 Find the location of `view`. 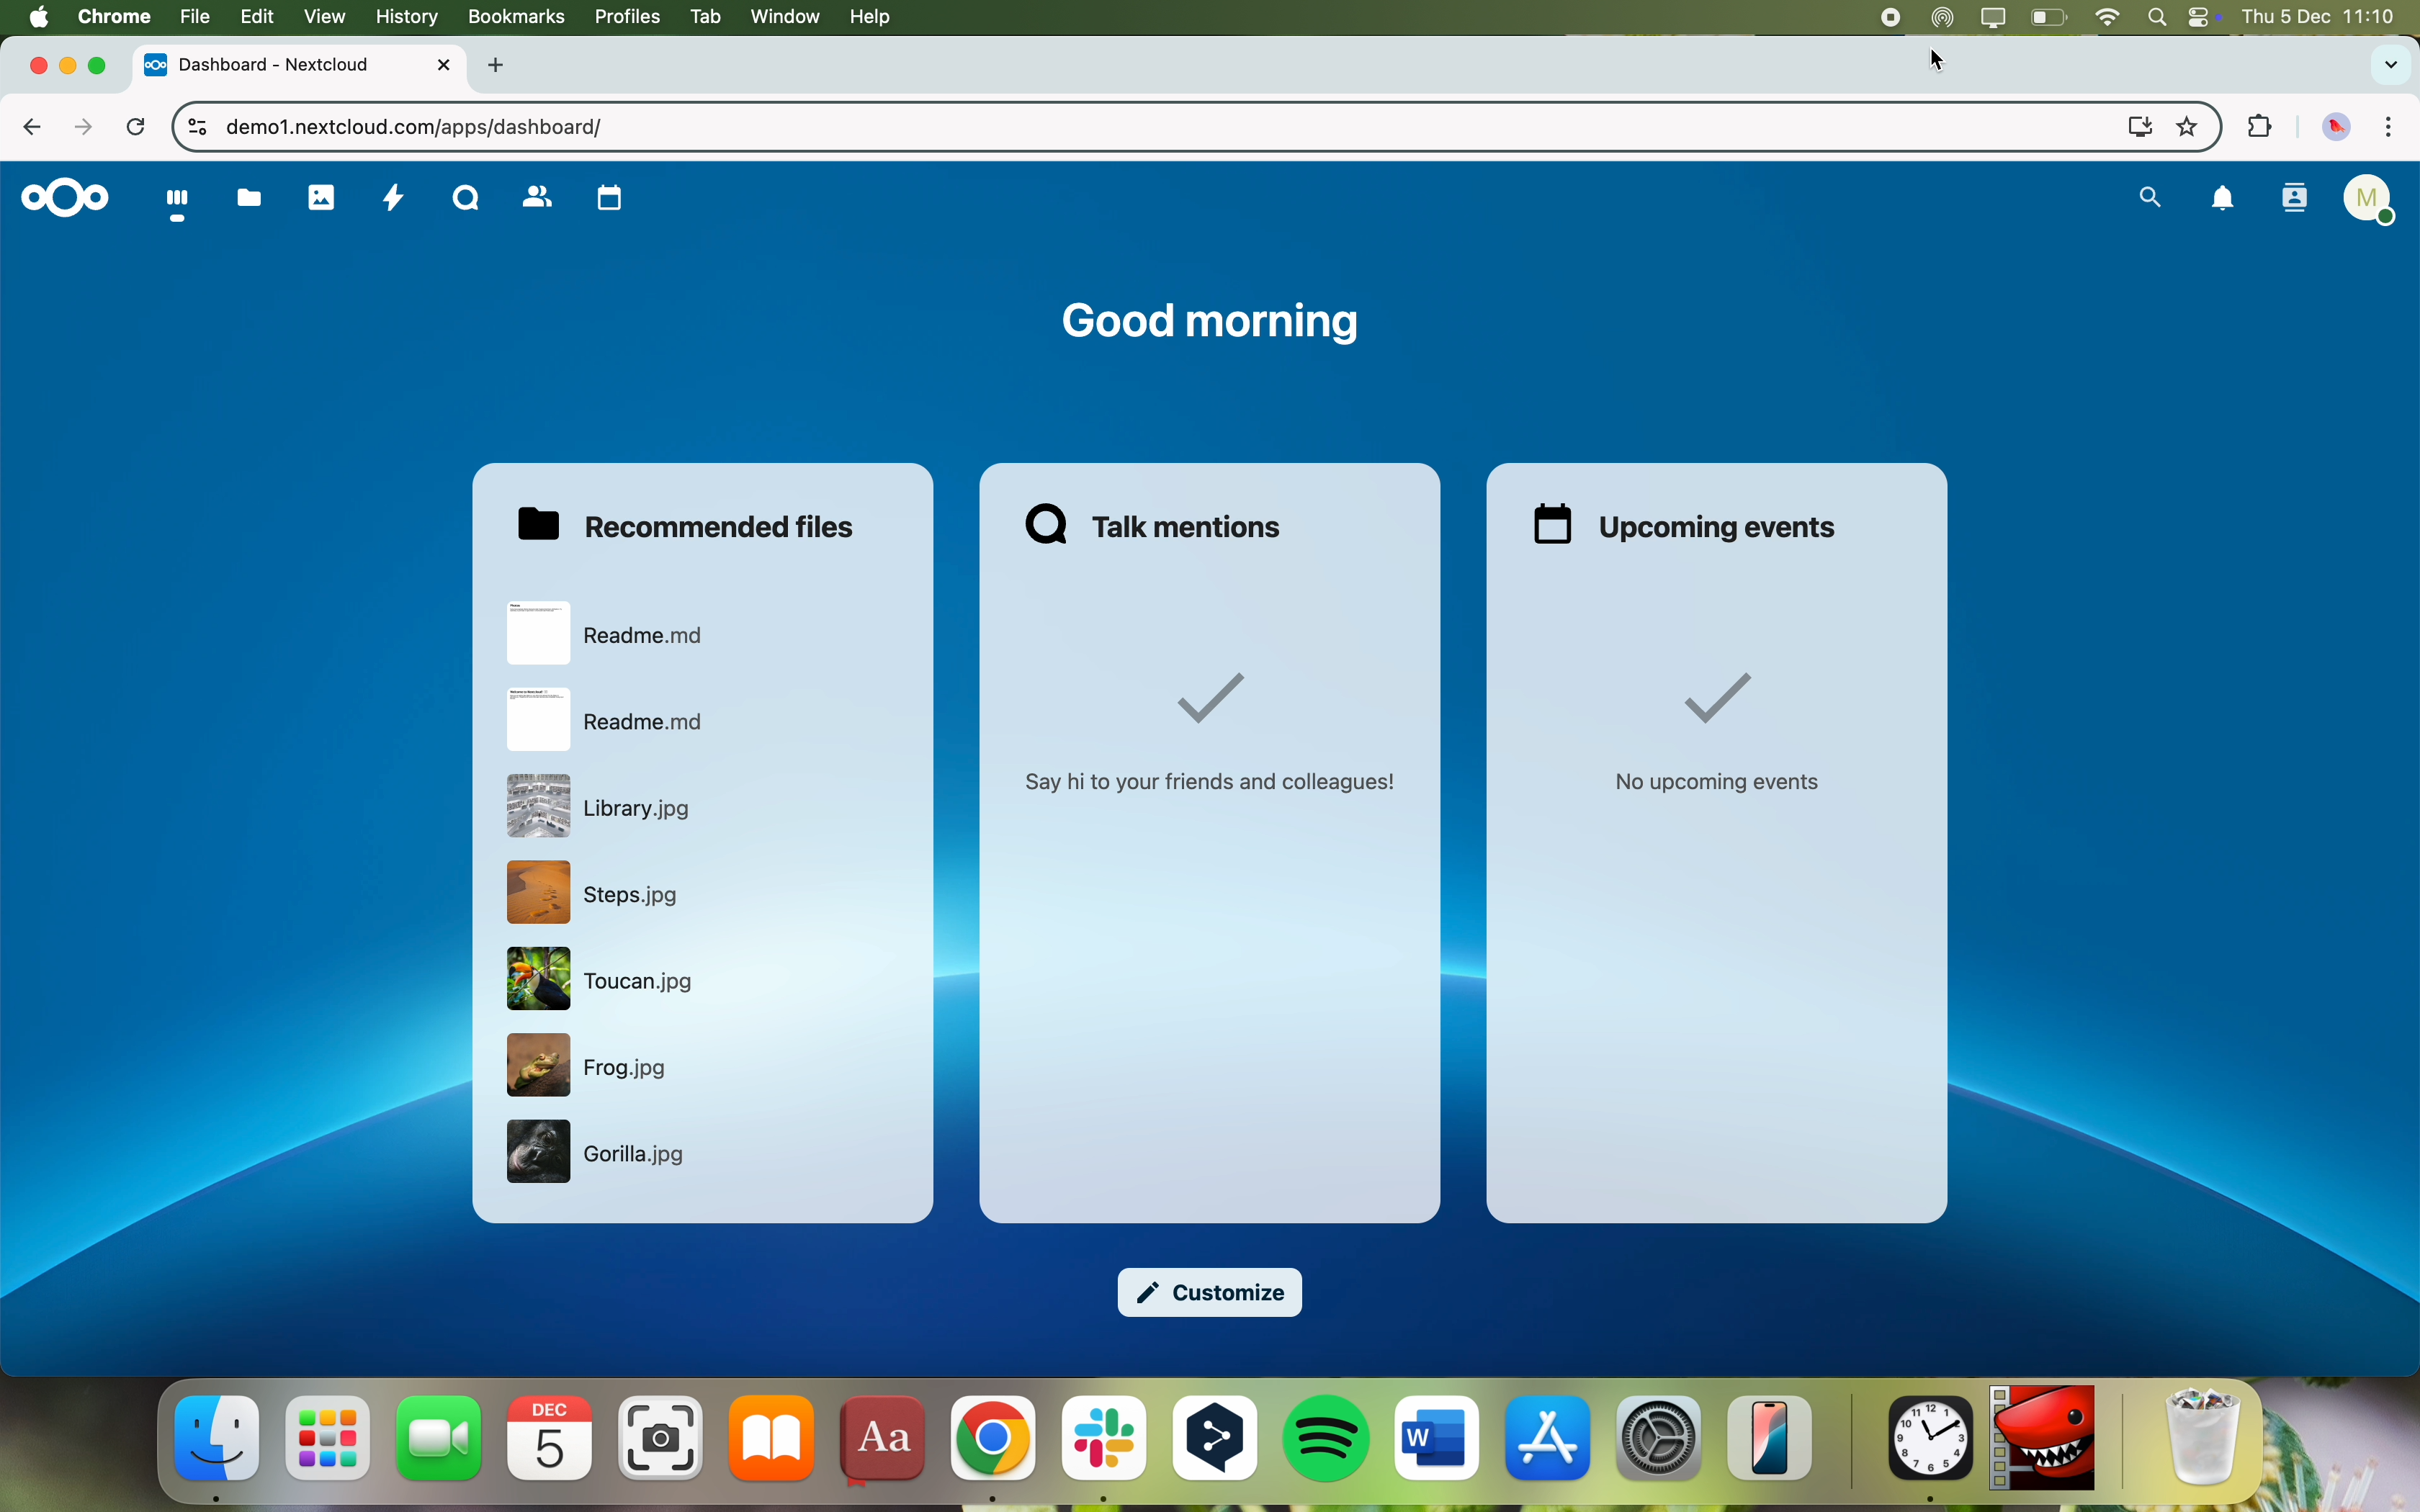

view is located at coordinates (324, 17).